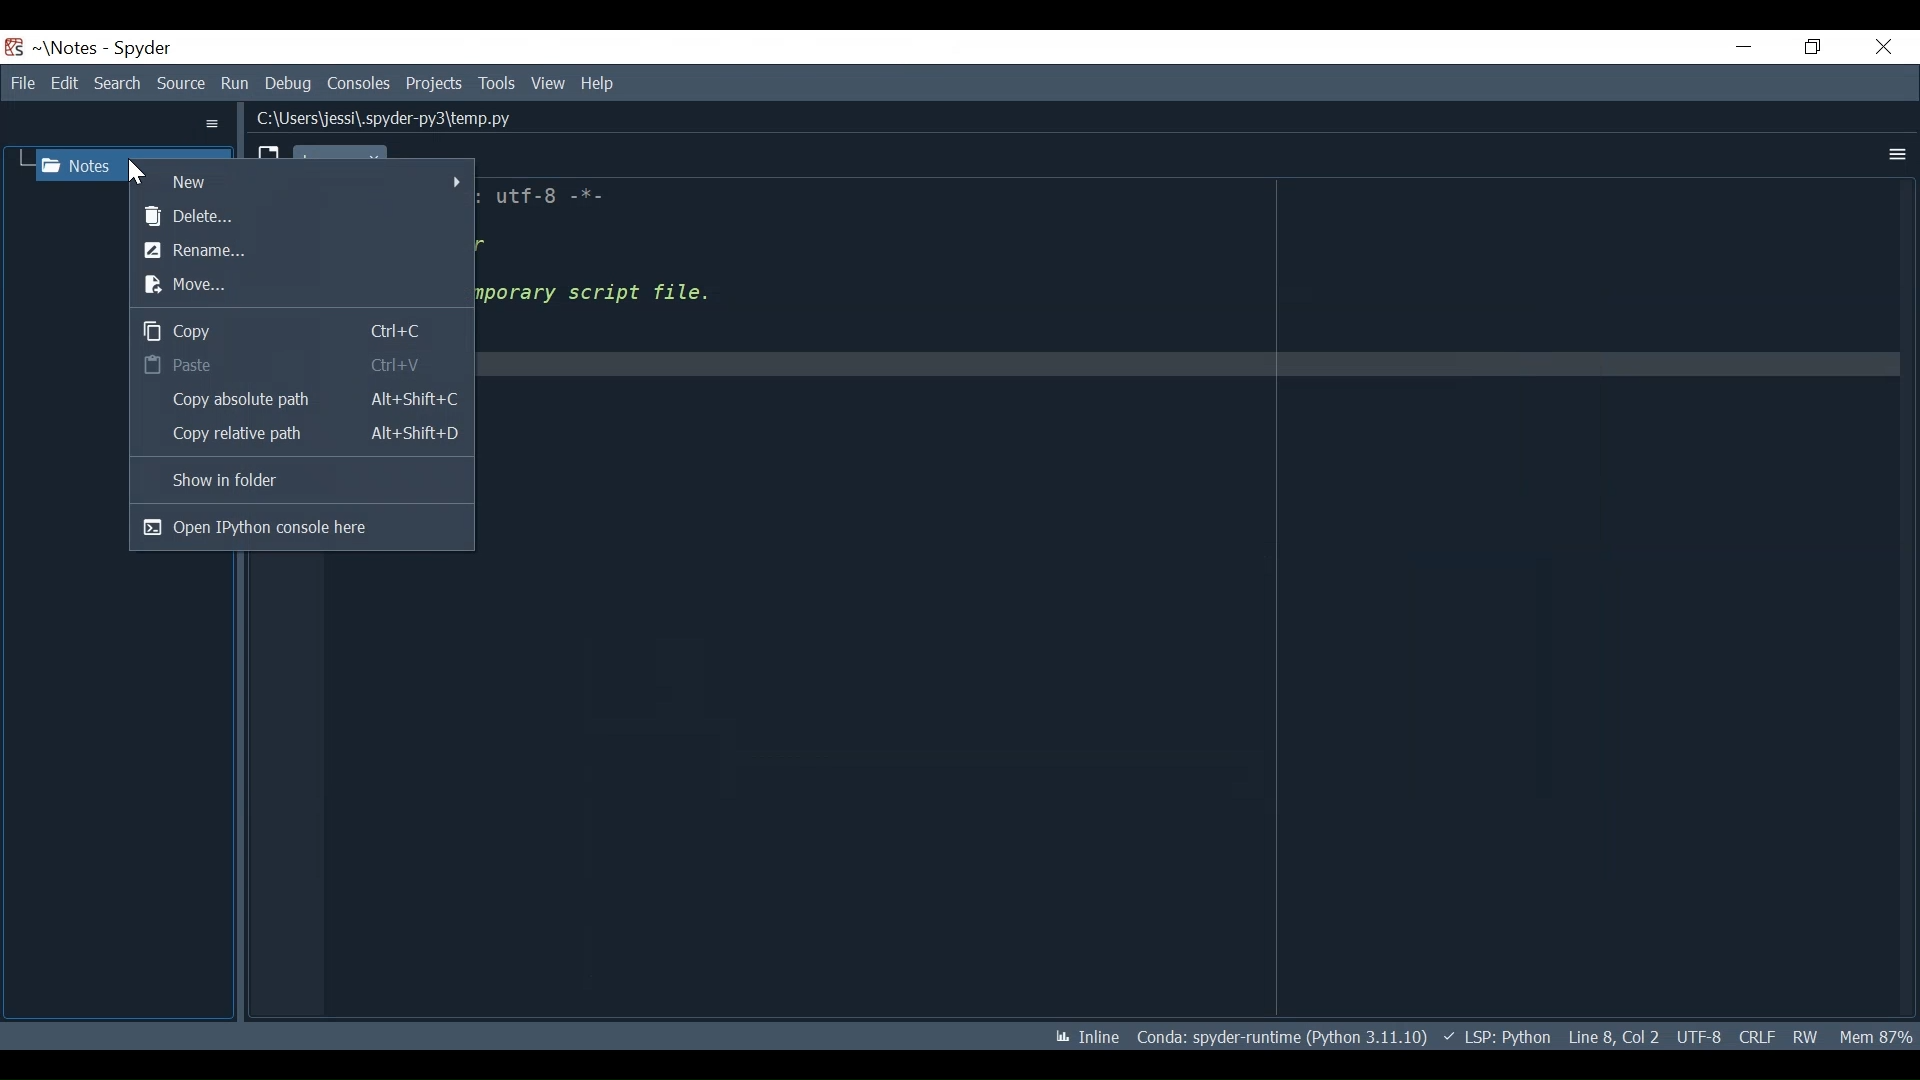 This screenshot has height=1080, width=1920. Describe the element at coordinates (359, 85) in the screenshot. I see `Consoles` at that location.